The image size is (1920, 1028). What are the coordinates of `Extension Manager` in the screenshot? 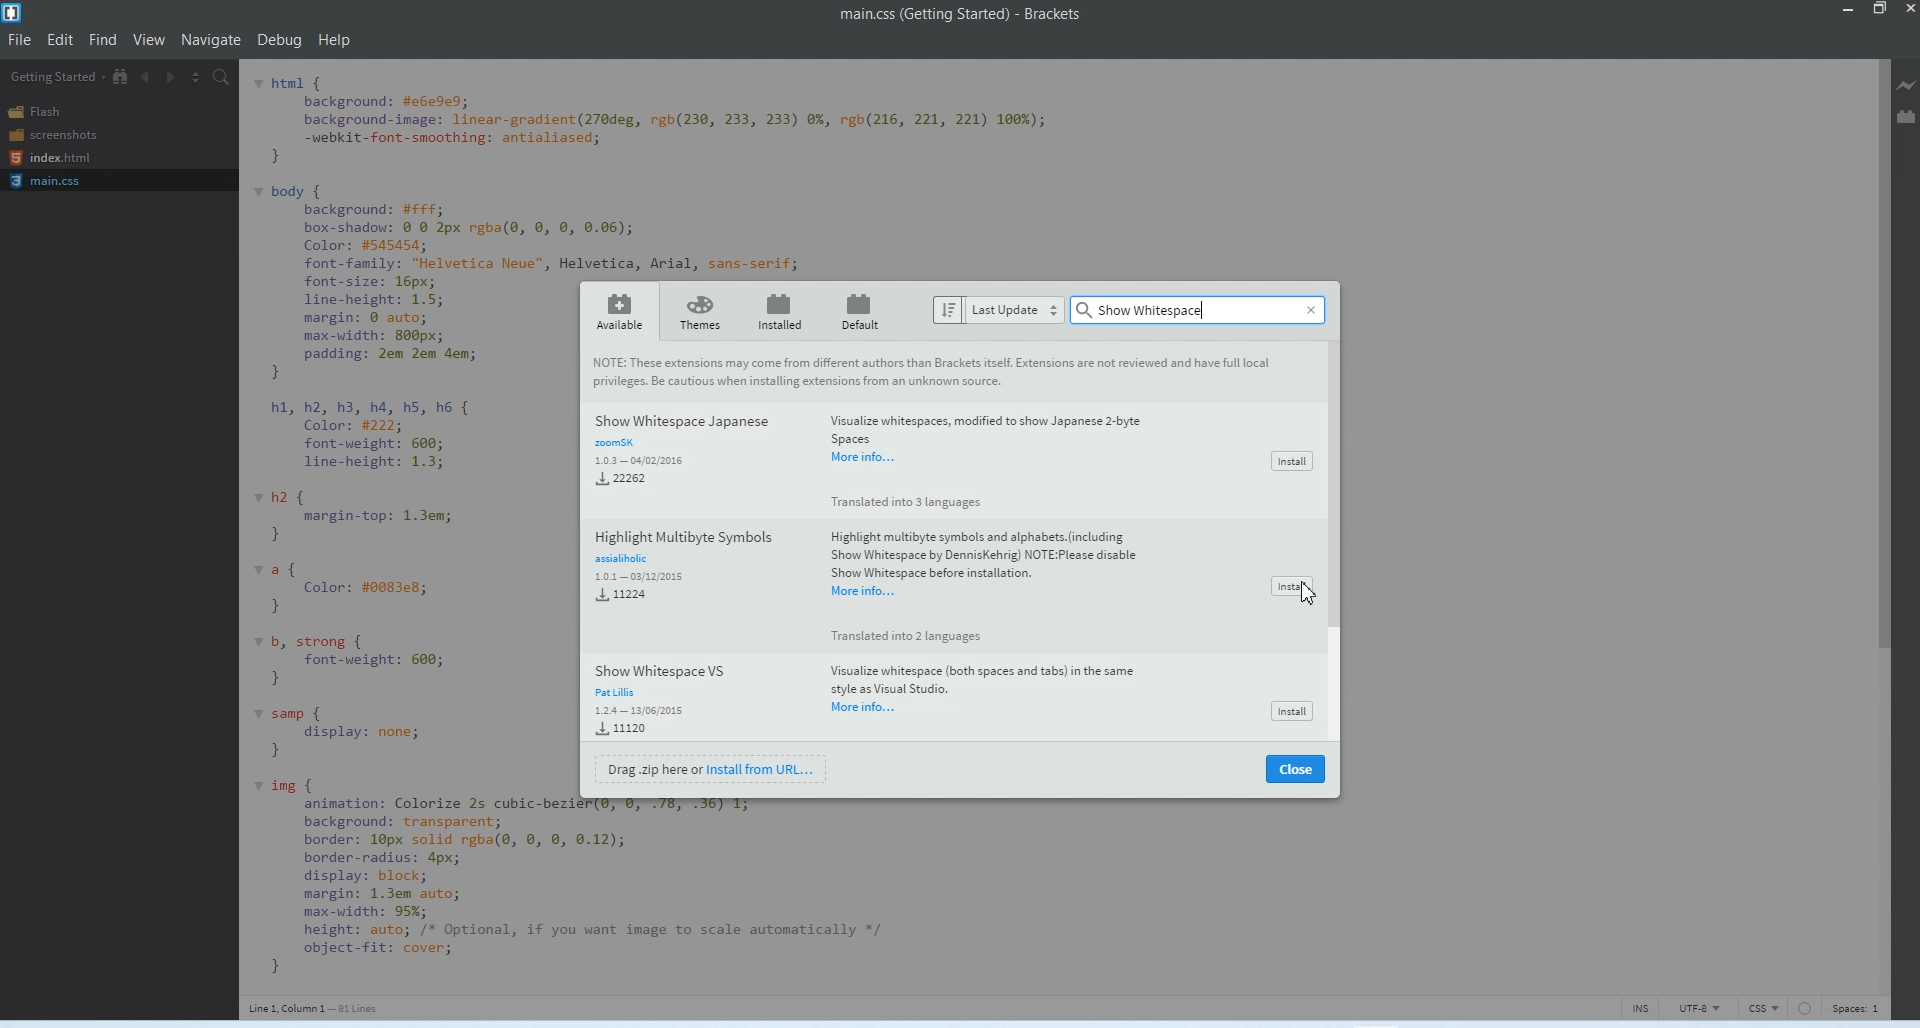 It's located at (1906, 125).